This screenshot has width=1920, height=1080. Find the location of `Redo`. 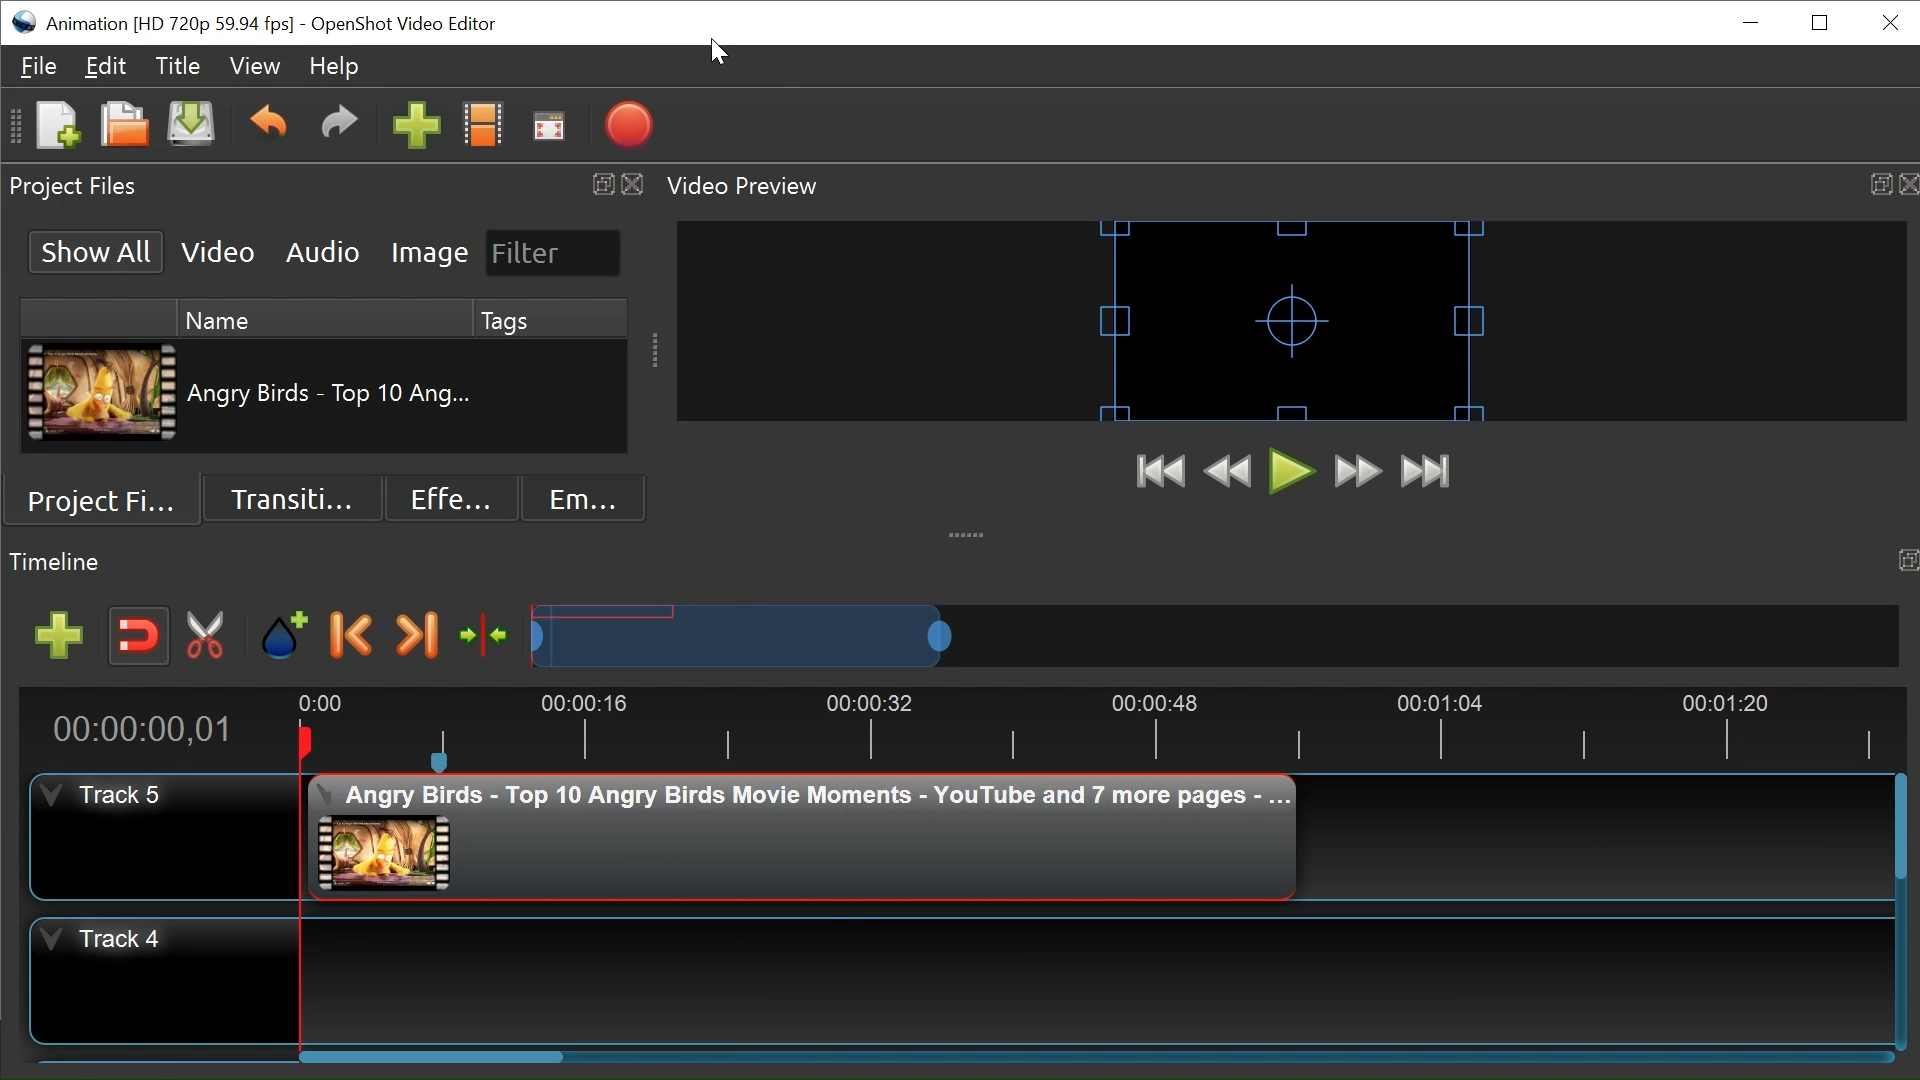

Redo is located at coordinates (339, 128).